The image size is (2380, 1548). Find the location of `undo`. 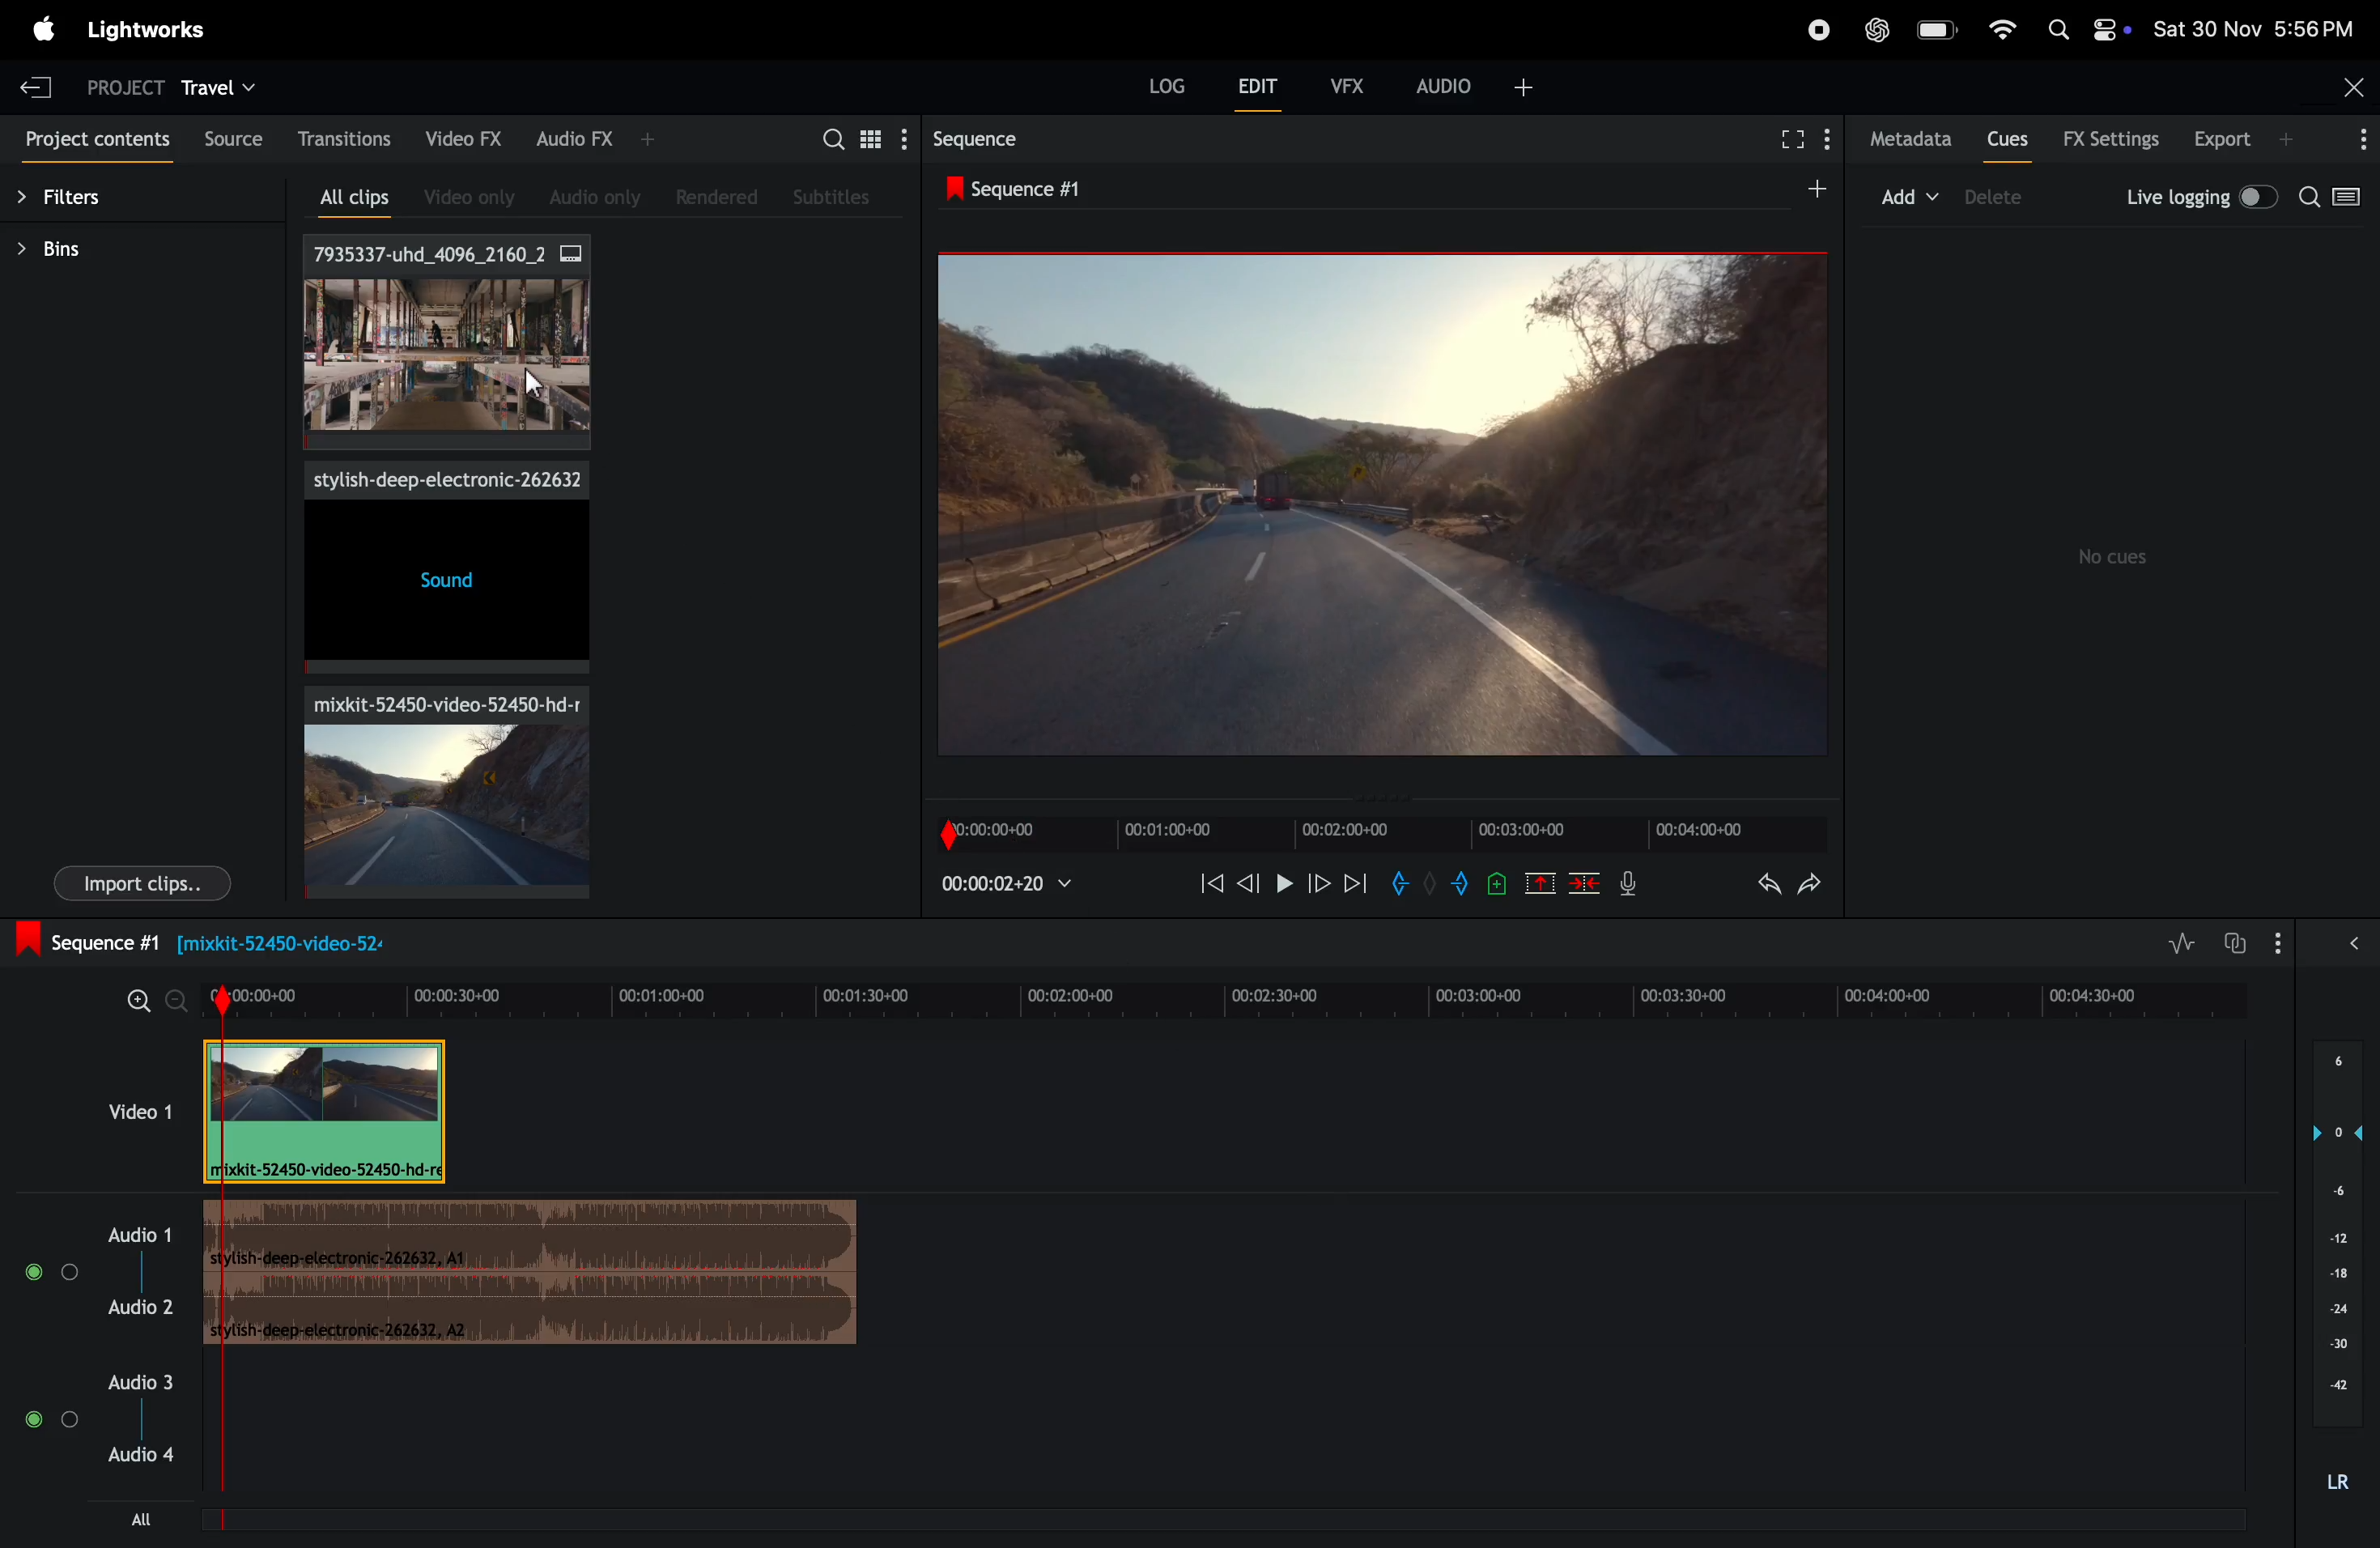

undo is located at coordinates (1756, 886).